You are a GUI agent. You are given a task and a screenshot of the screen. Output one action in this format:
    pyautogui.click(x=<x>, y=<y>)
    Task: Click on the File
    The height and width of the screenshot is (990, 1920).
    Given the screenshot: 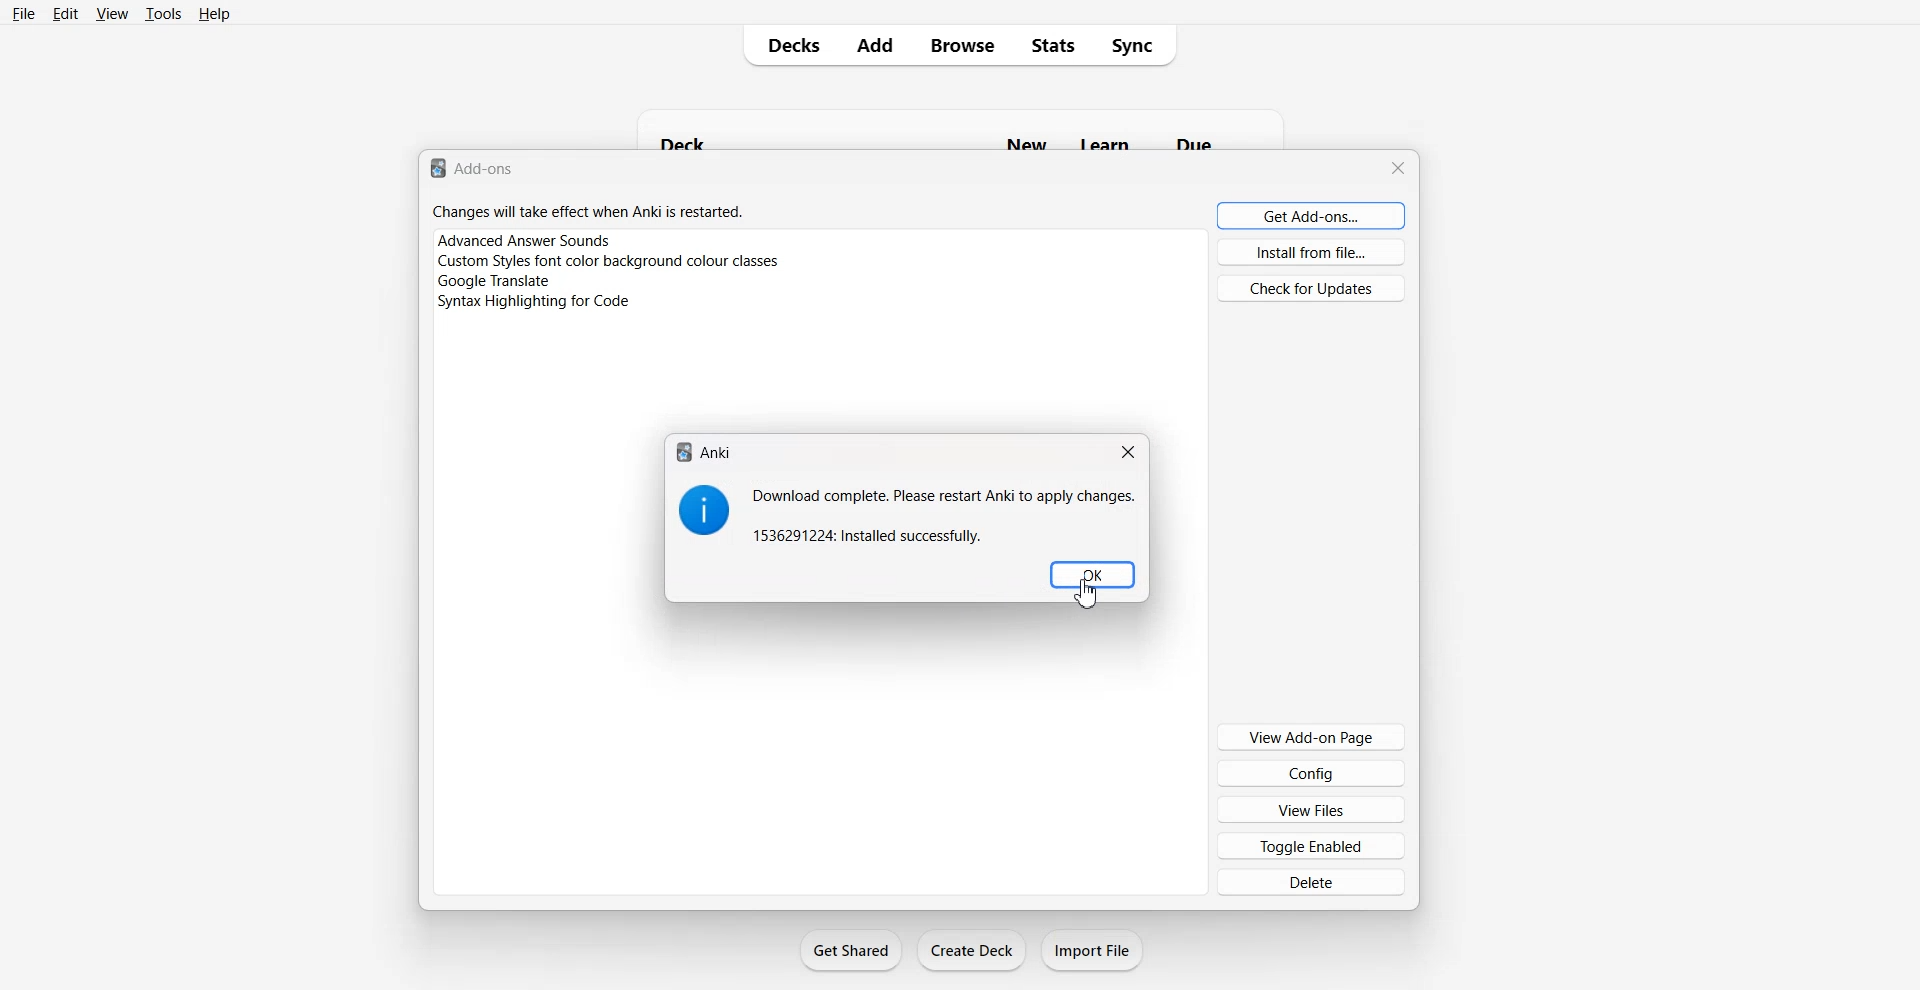 What is the action you would take?
    pyautogui.click(x=25, y=13)
    